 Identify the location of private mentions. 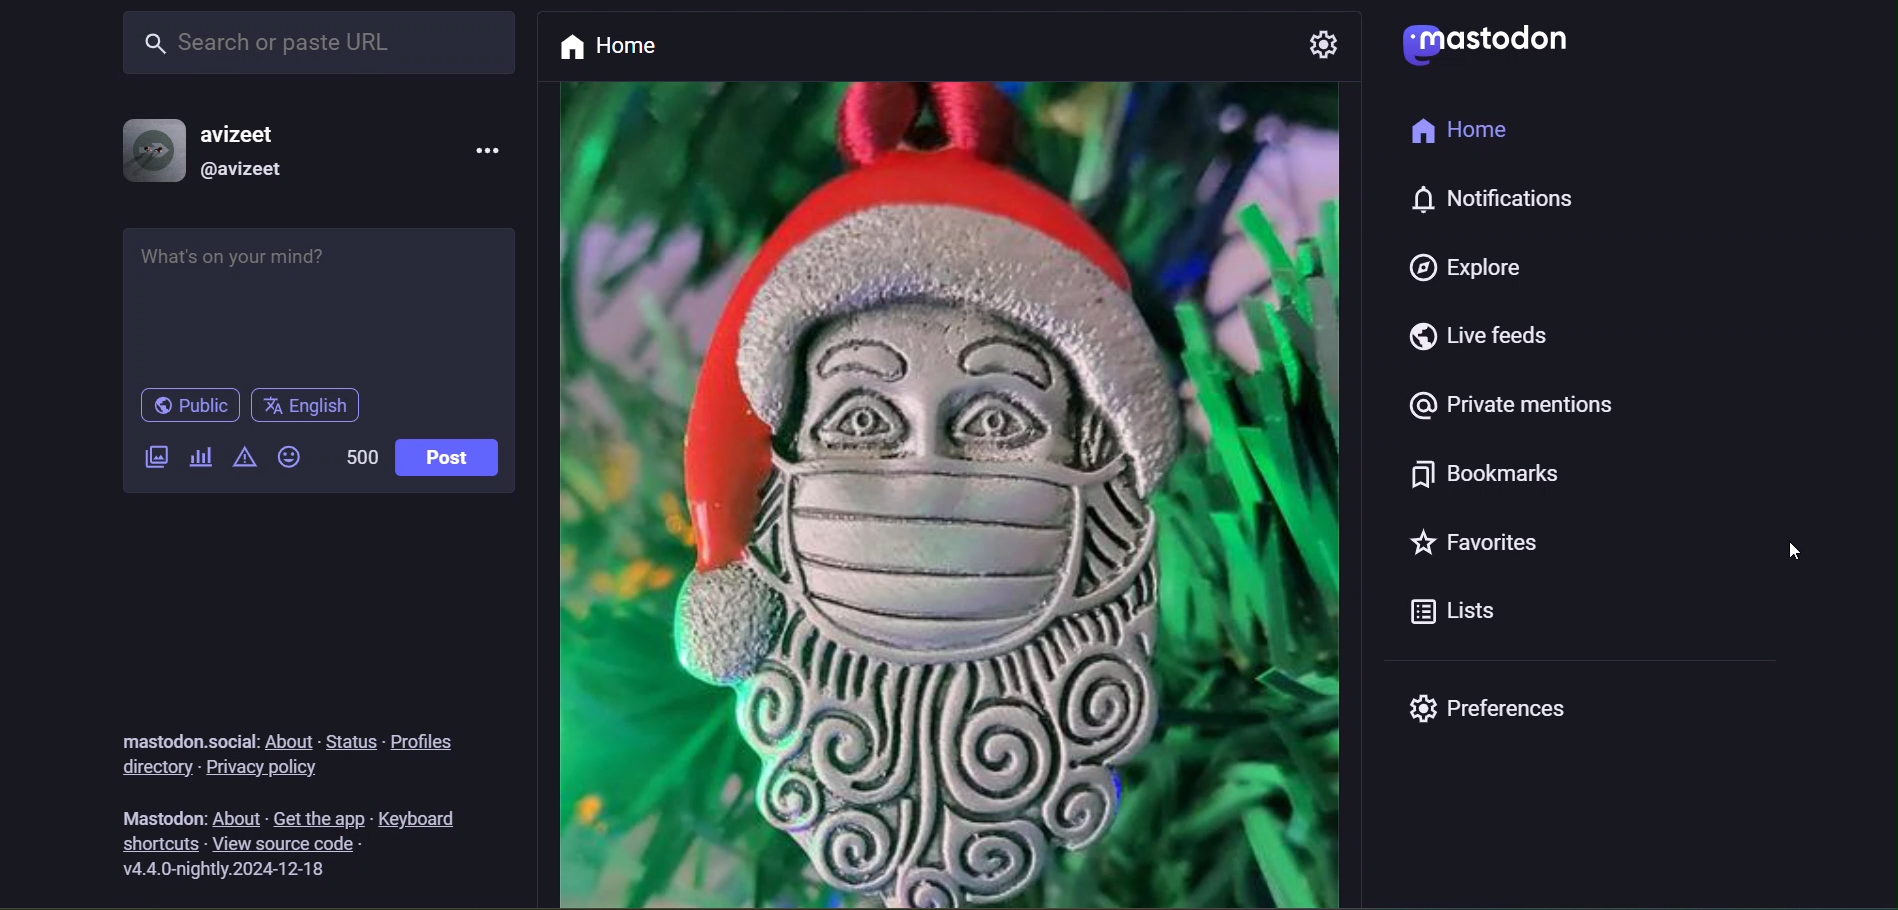
(1508, 408).